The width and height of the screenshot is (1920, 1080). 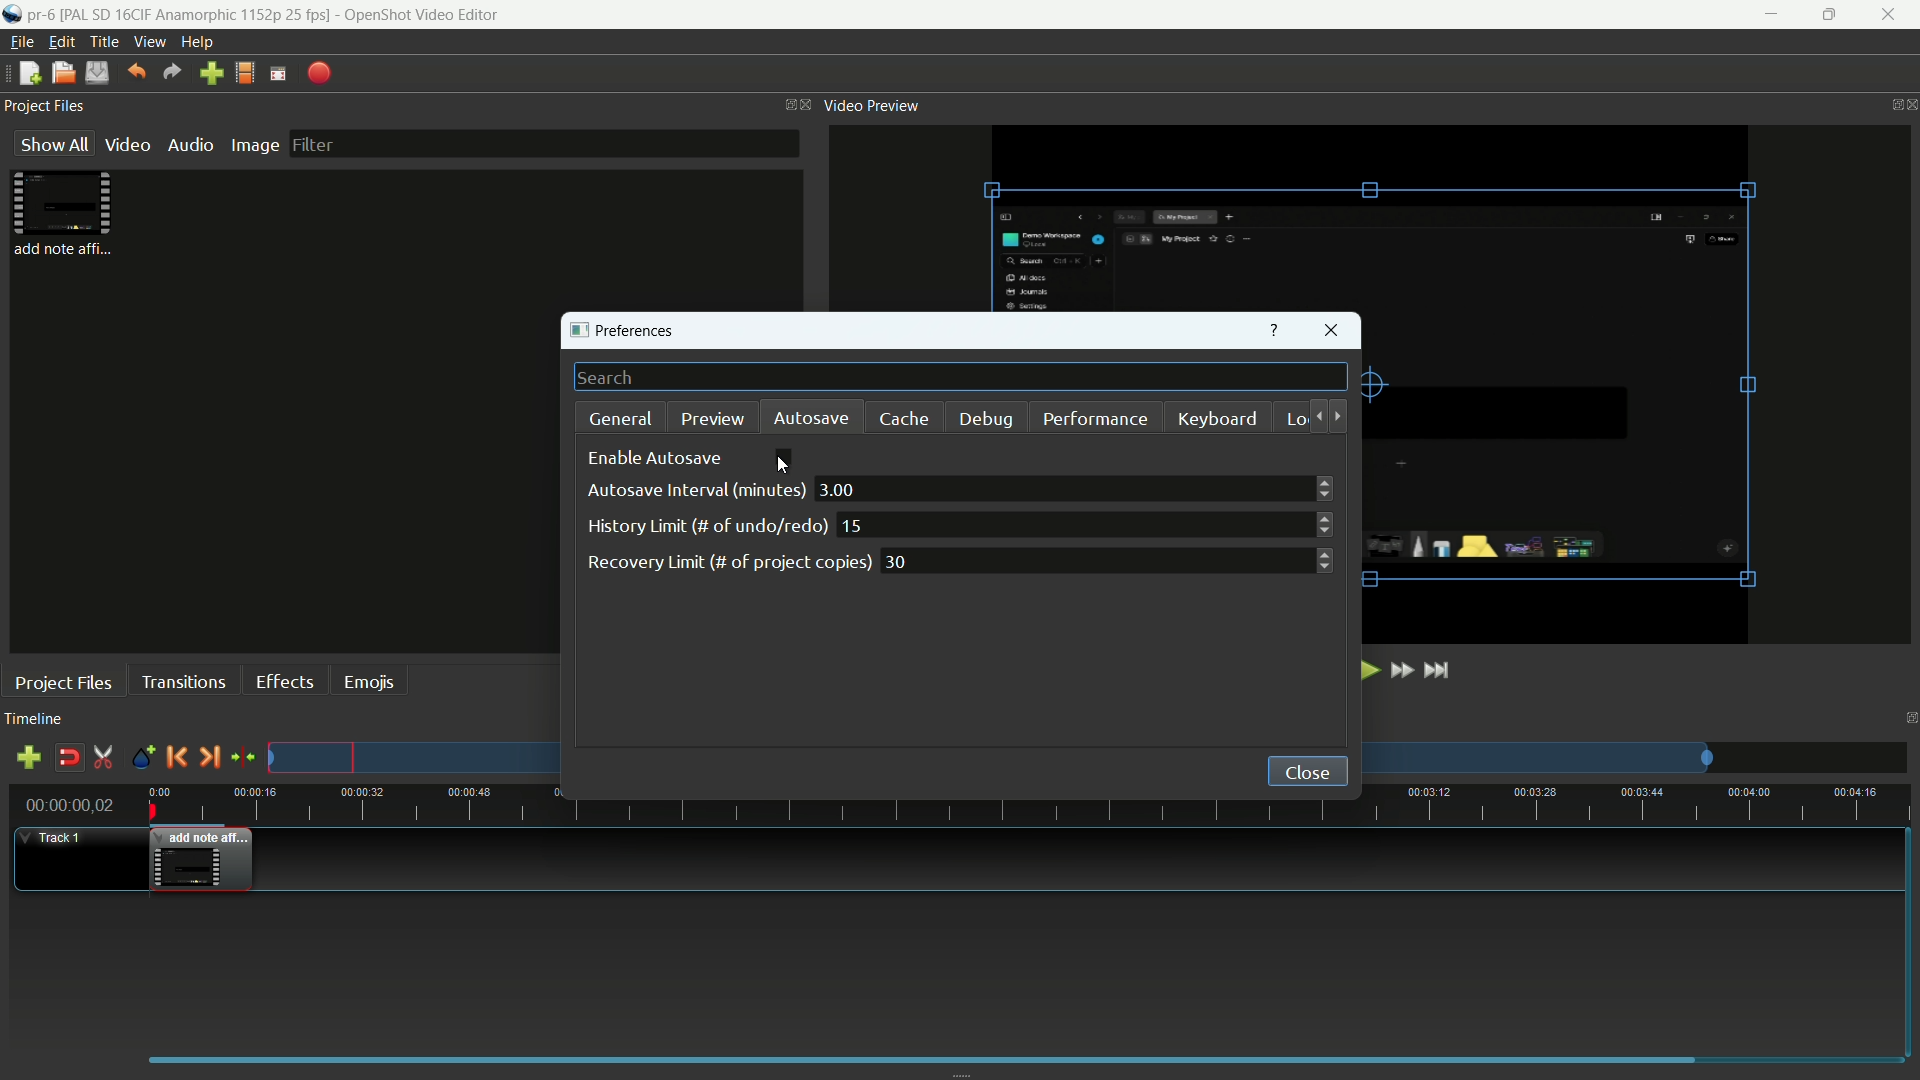 I want to click on image, so click(x=255, y=145).